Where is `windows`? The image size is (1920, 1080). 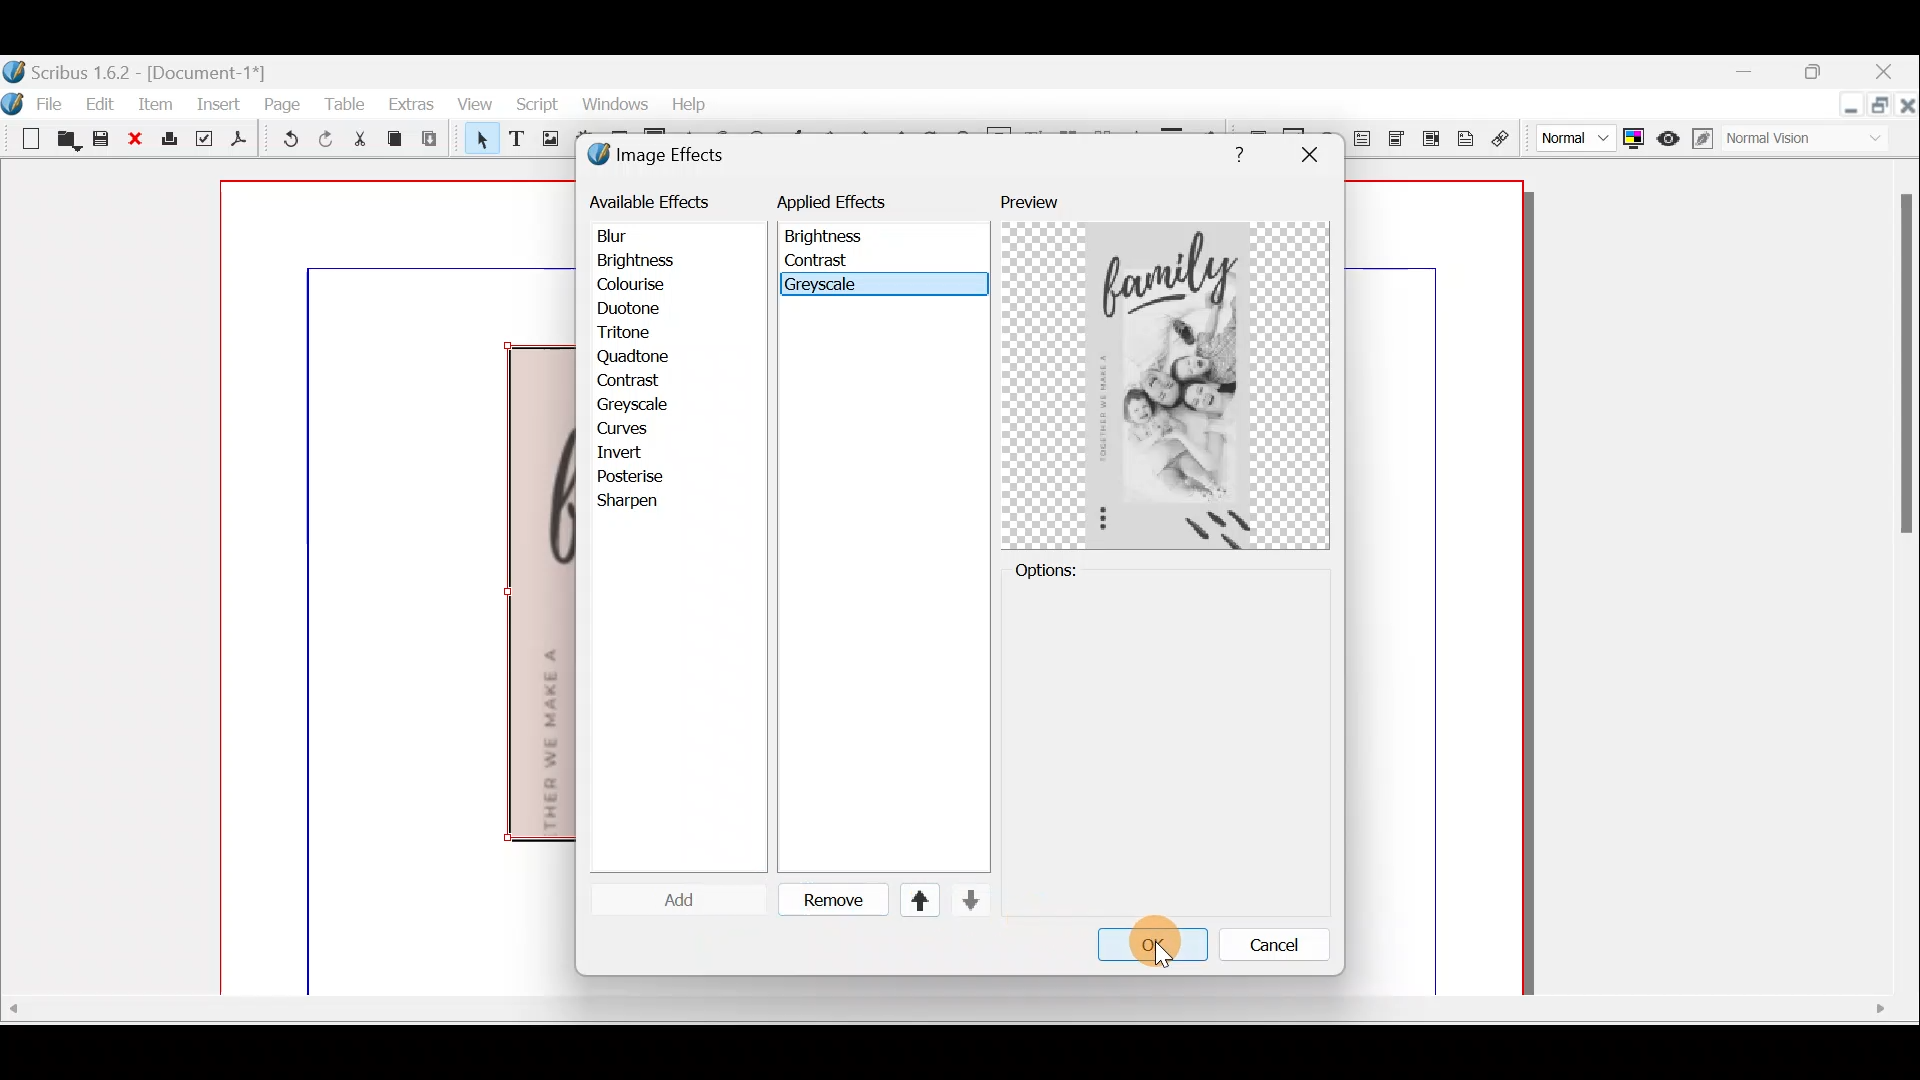 windows is located at coordinates (618, 105).